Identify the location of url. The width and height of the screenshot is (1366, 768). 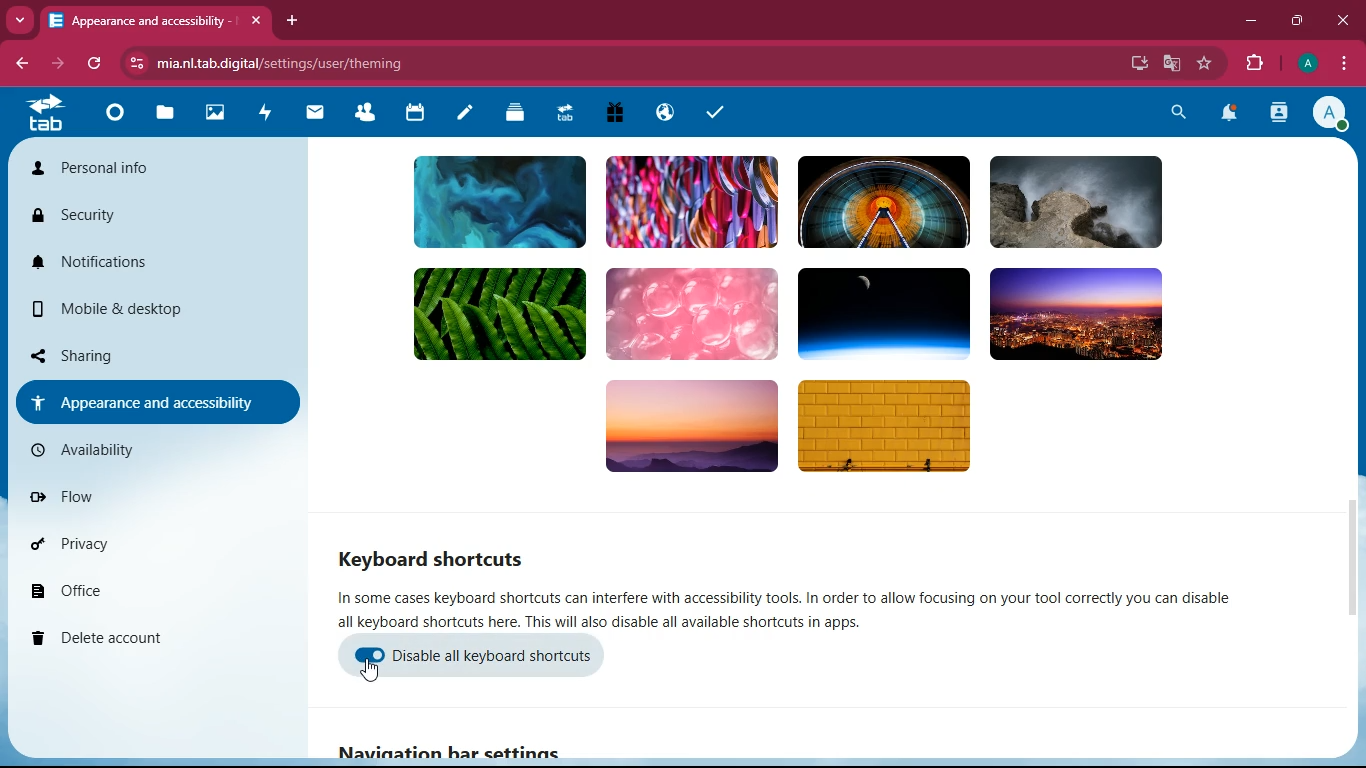
(295, 60).